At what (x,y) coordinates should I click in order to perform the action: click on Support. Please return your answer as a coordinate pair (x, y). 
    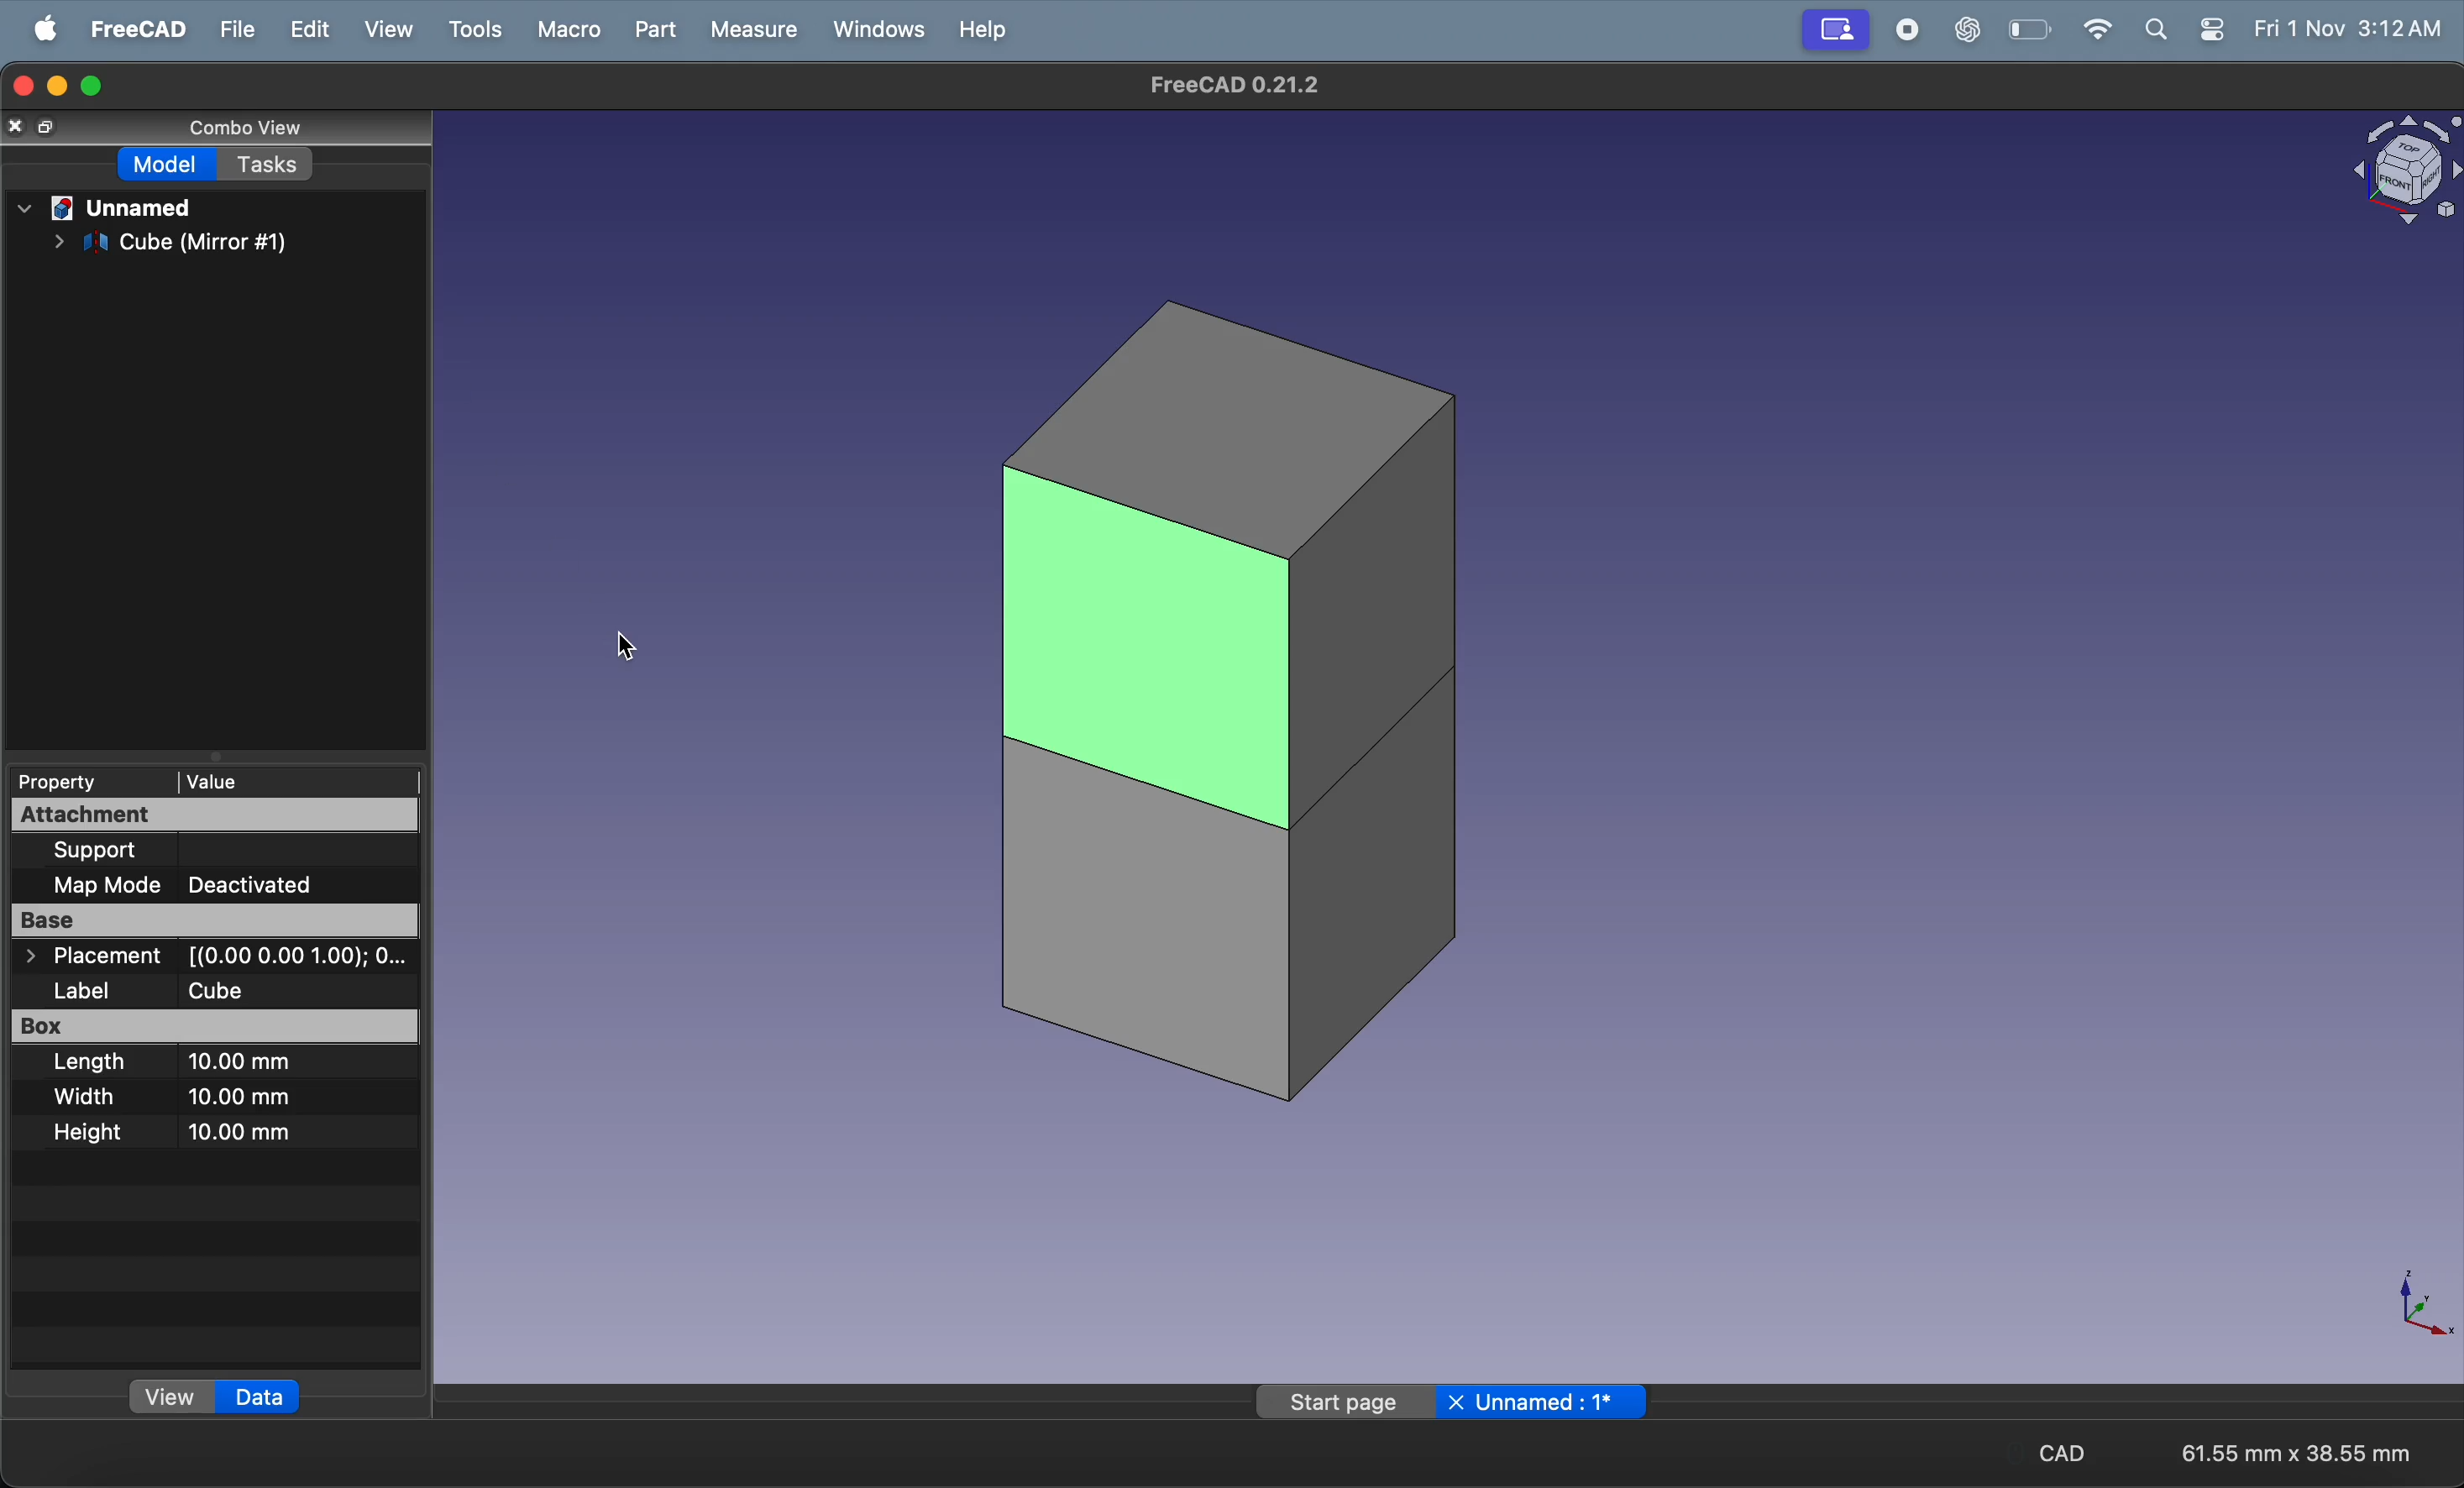
    Looking at the image, I should click on (142, 851).